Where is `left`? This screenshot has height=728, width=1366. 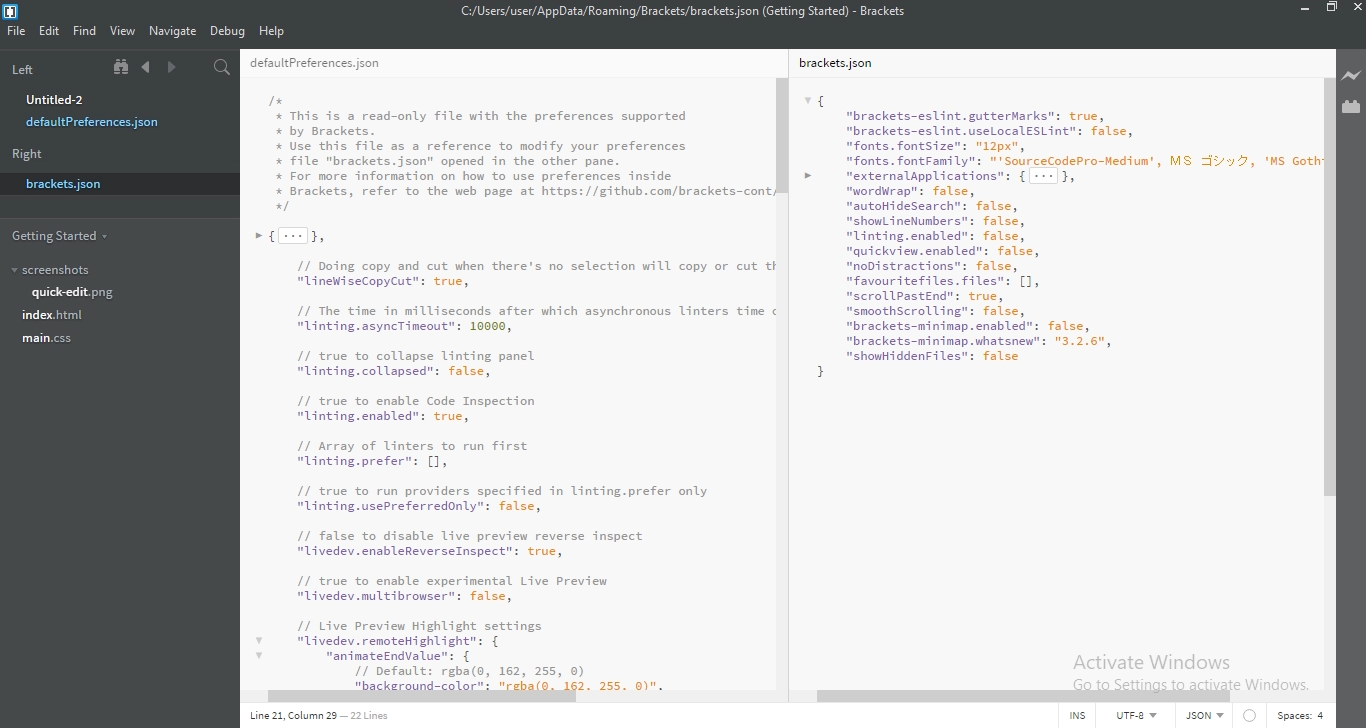 left is located at coordinates (26, 66).